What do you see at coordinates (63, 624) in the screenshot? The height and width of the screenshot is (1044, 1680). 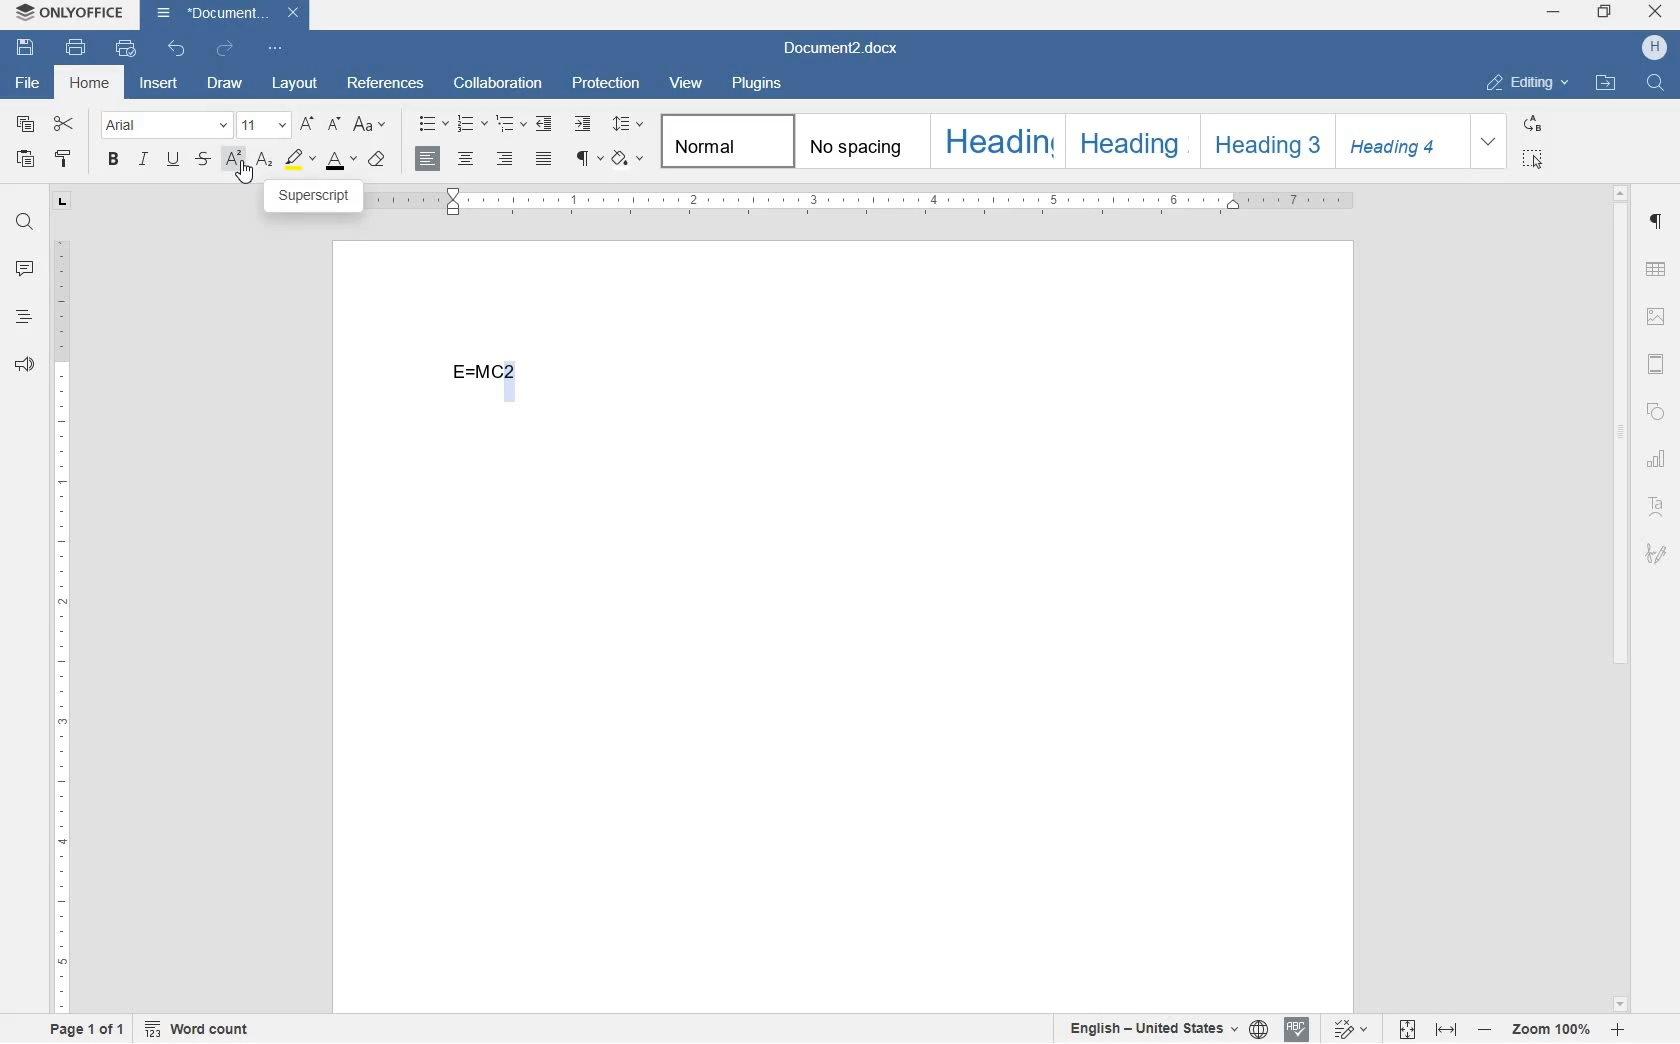 I see `ruler` at bounding box center [63, 624].